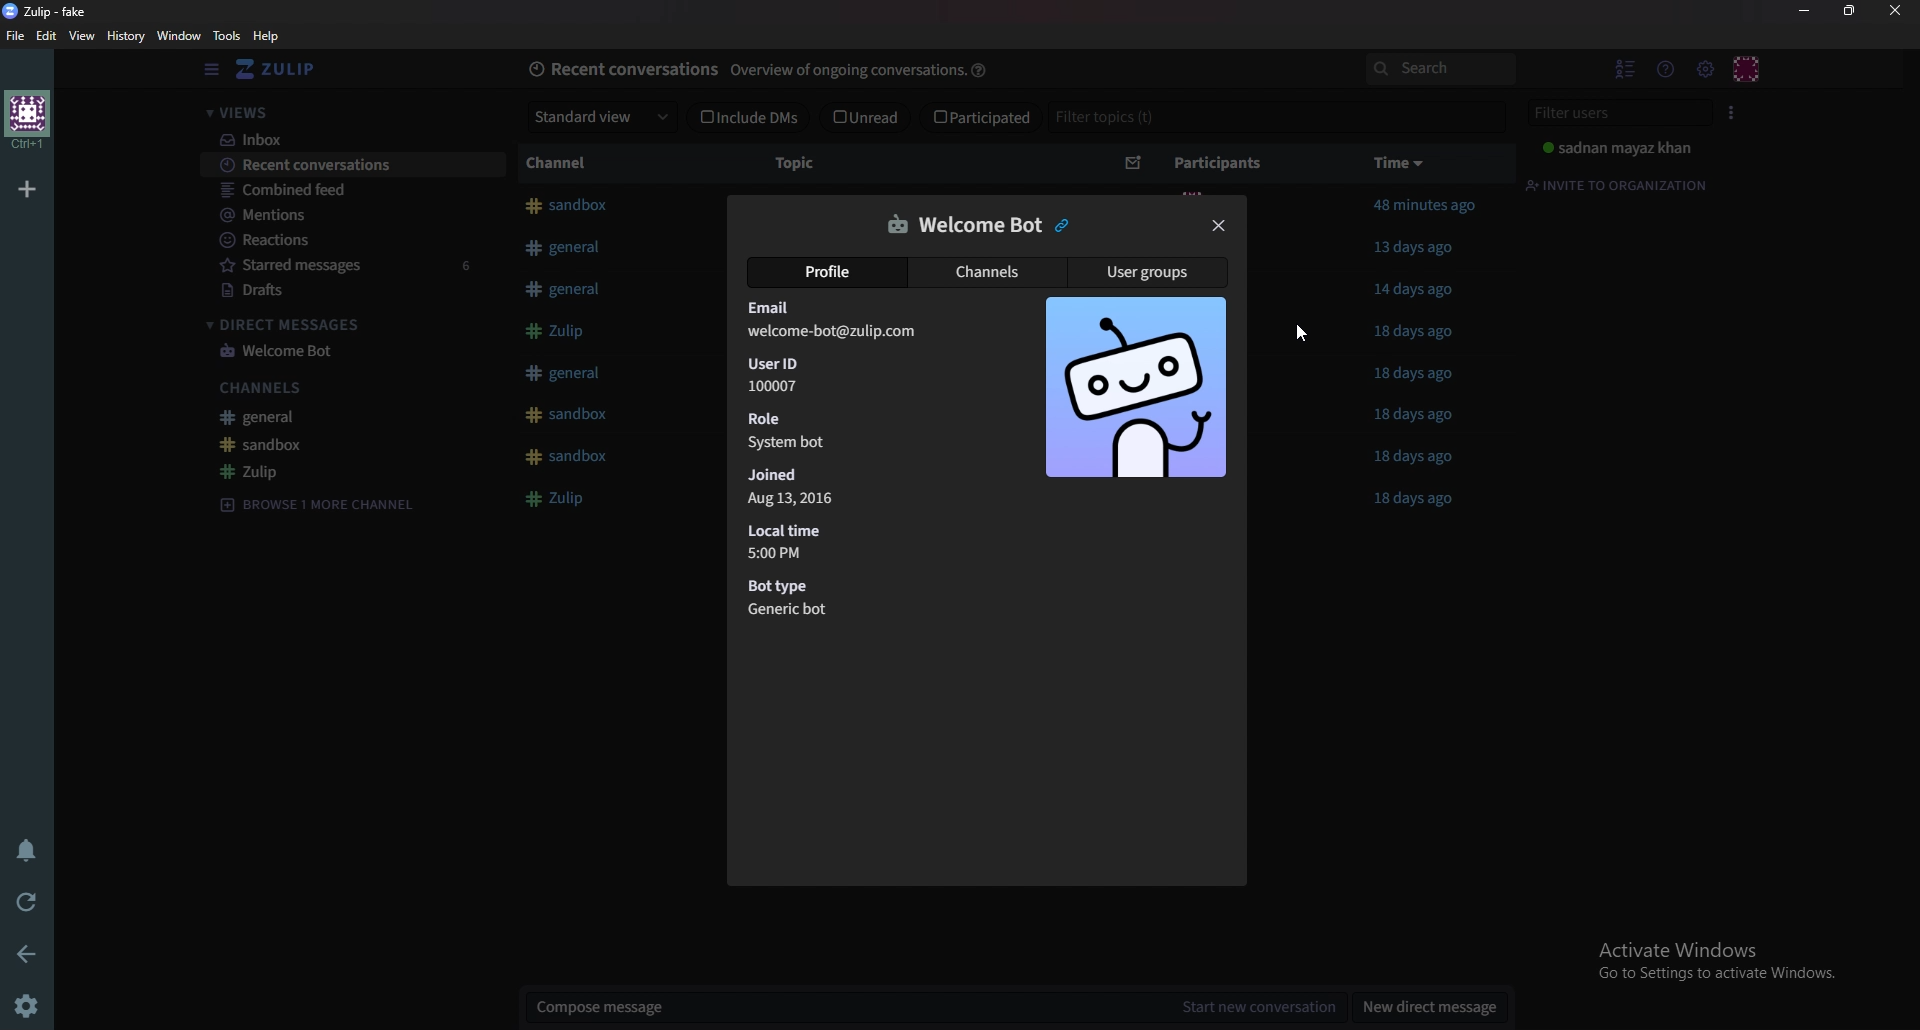  I want to click on Participated, so click(978, 118).